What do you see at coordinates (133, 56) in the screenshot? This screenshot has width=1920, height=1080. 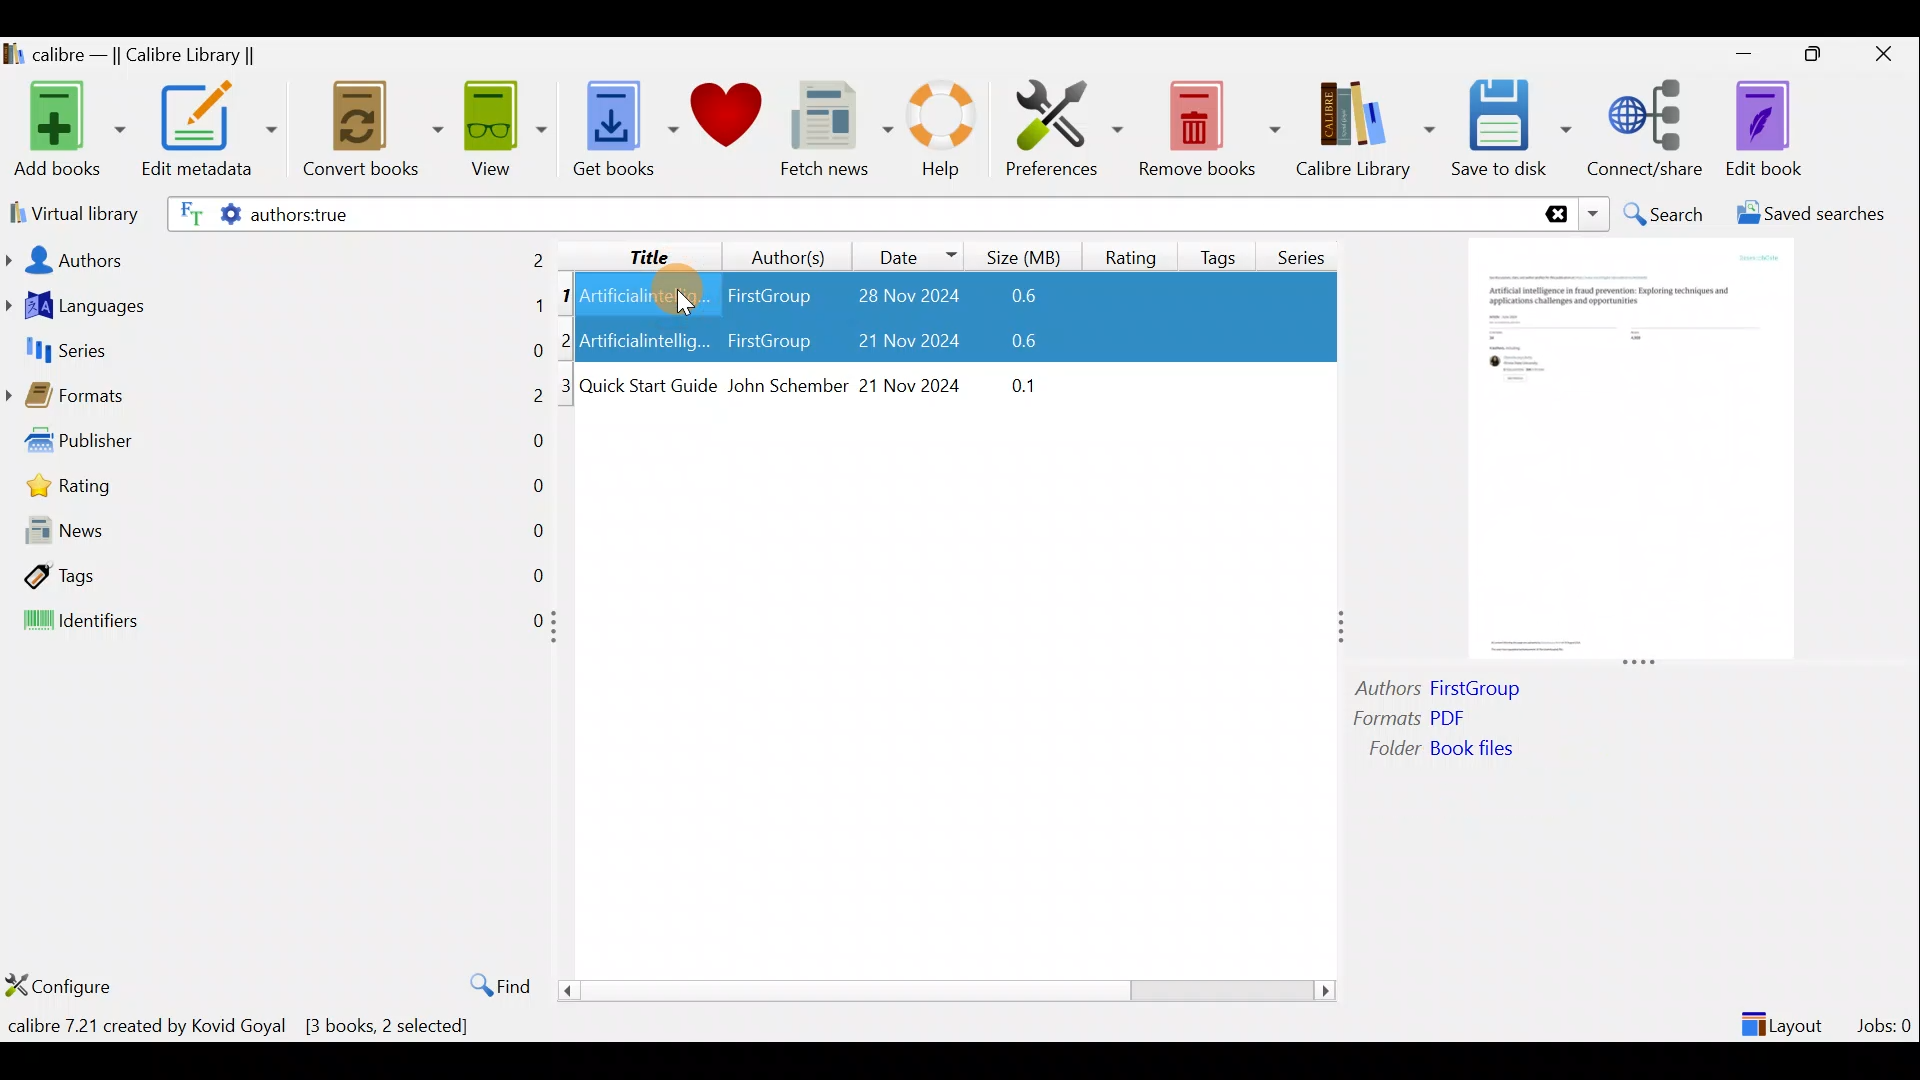 I see `calibre — || Calibre Library ||` at bounding box center [133, 56].